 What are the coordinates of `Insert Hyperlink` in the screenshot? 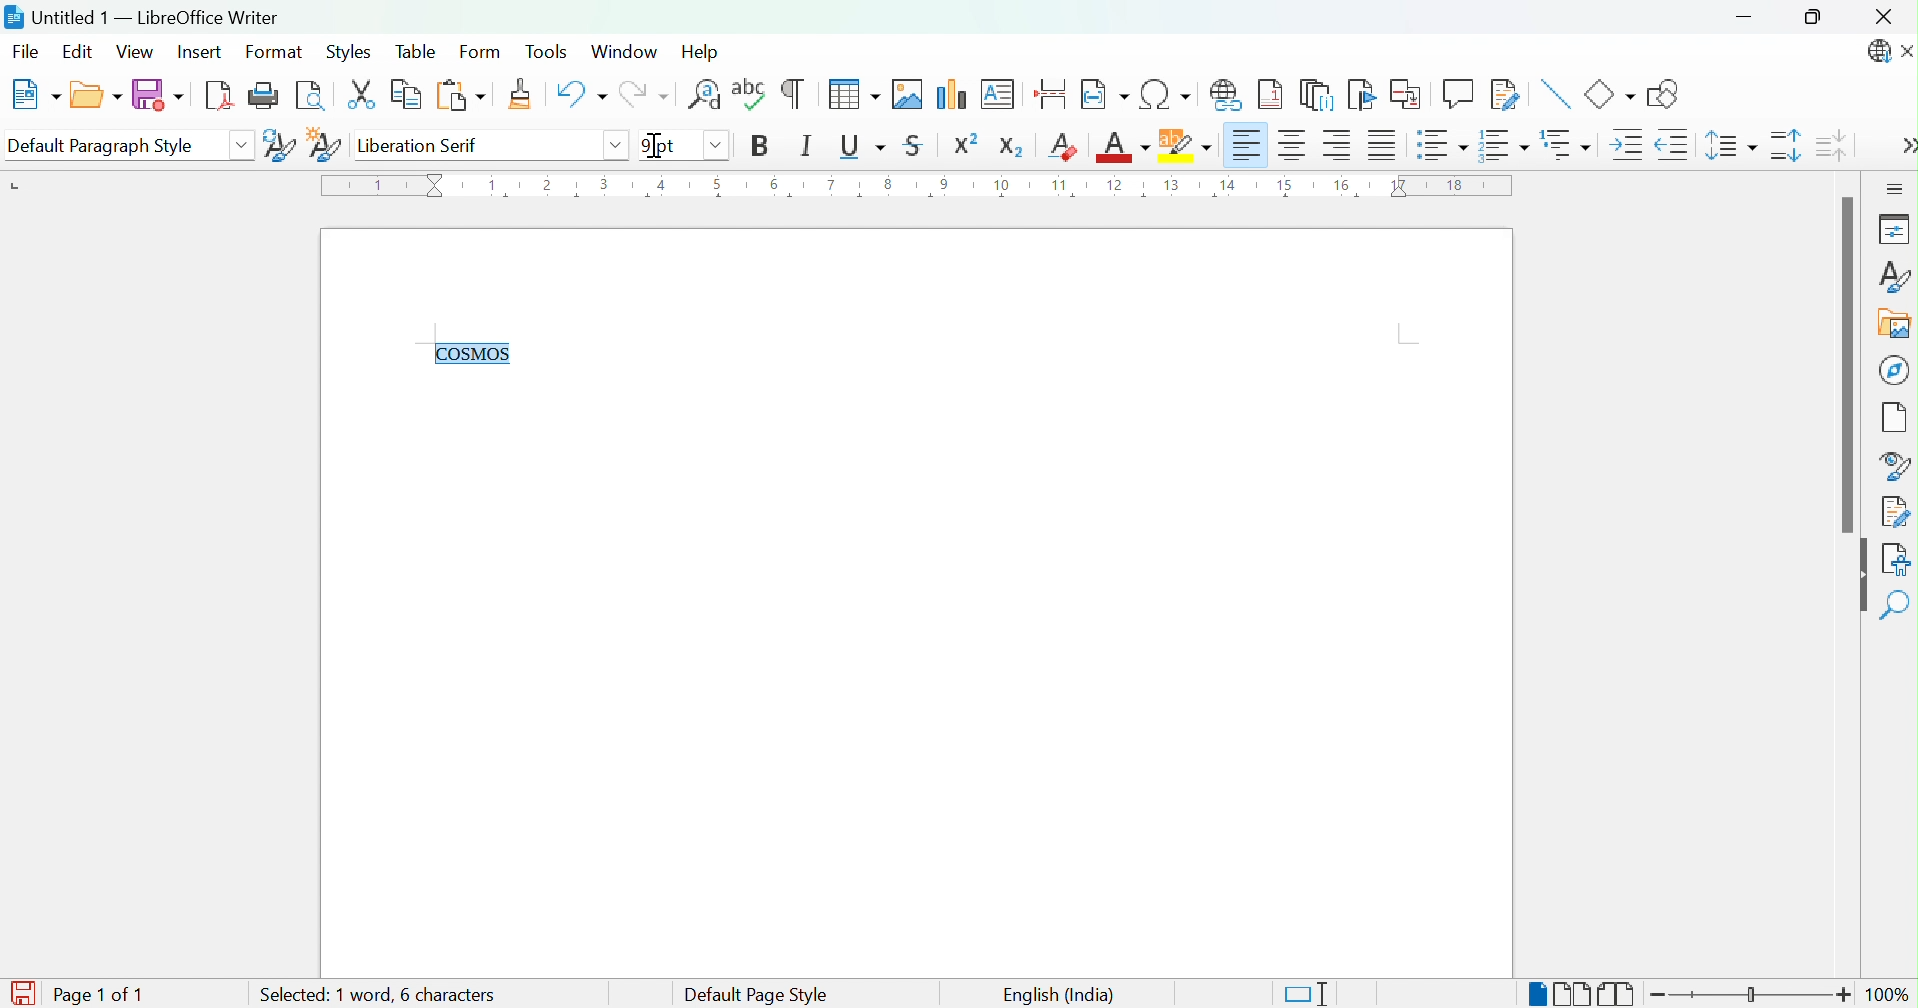 It's located at (1228, 92).